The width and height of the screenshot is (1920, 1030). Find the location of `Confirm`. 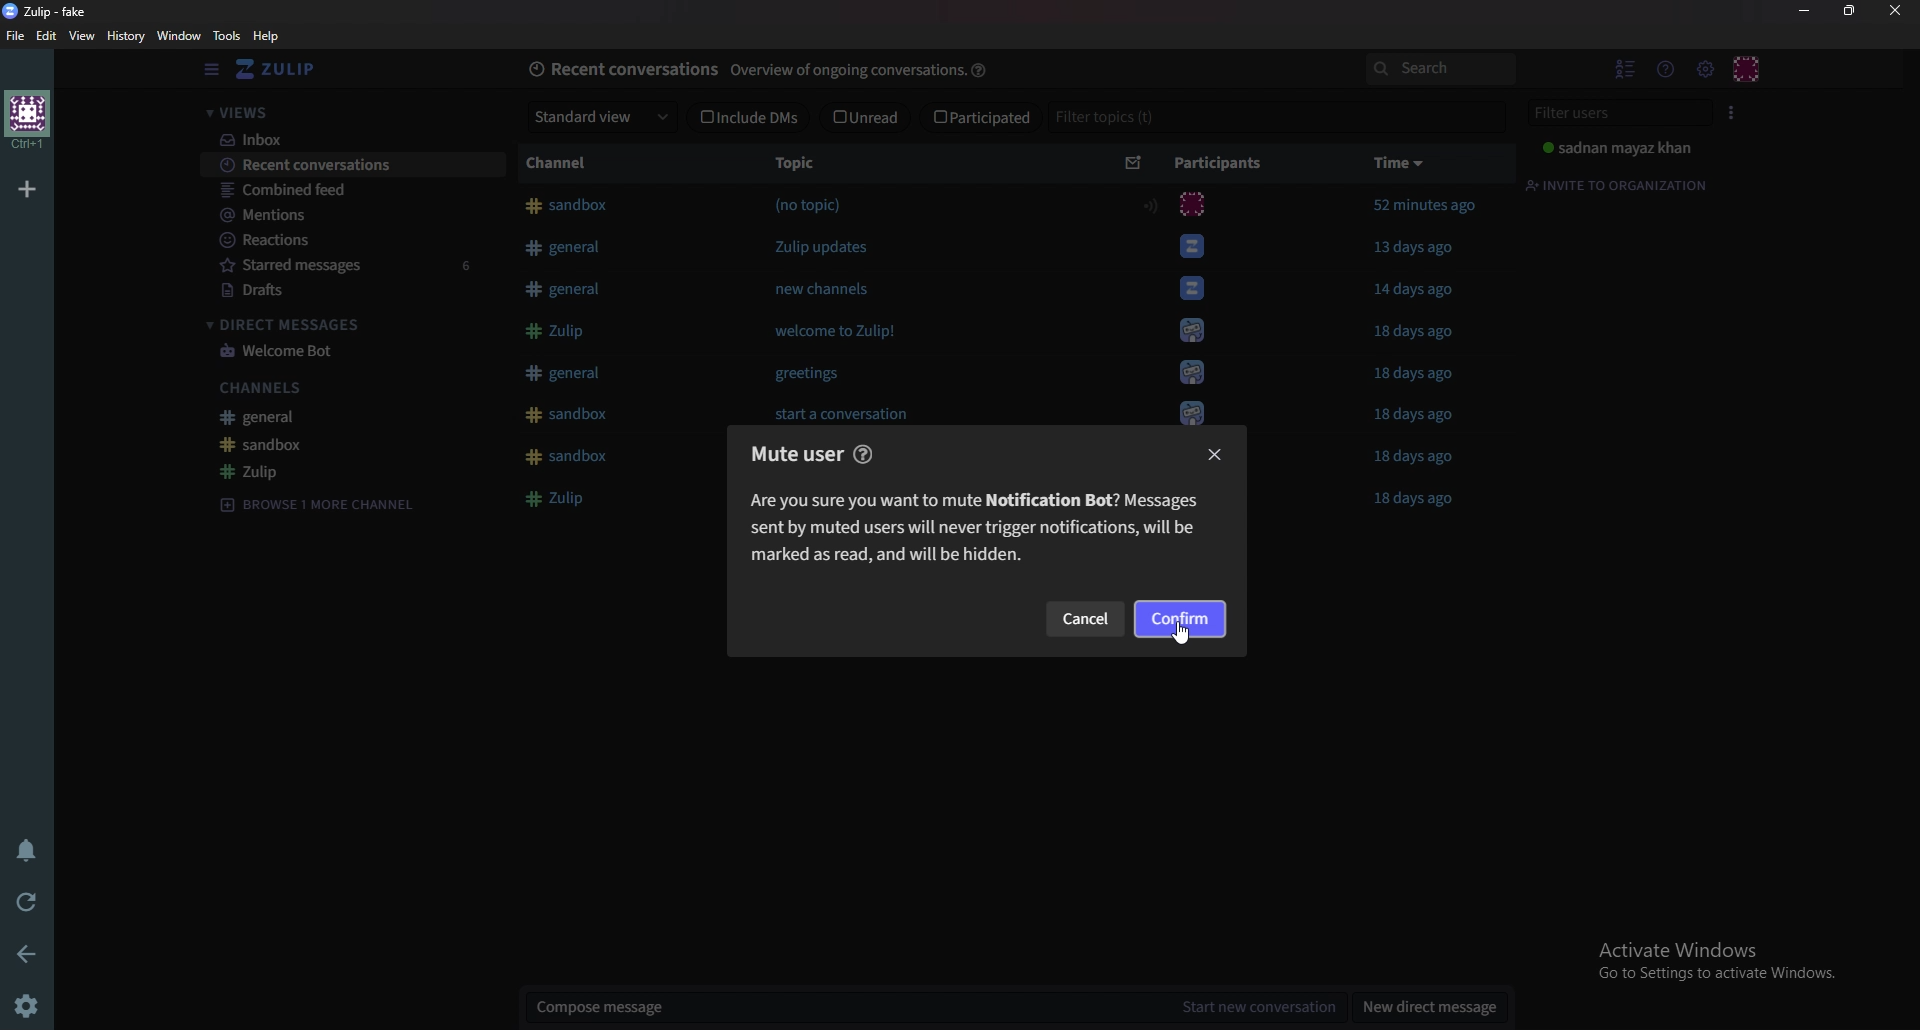

Confirm is located at coordinates (1180, 620).